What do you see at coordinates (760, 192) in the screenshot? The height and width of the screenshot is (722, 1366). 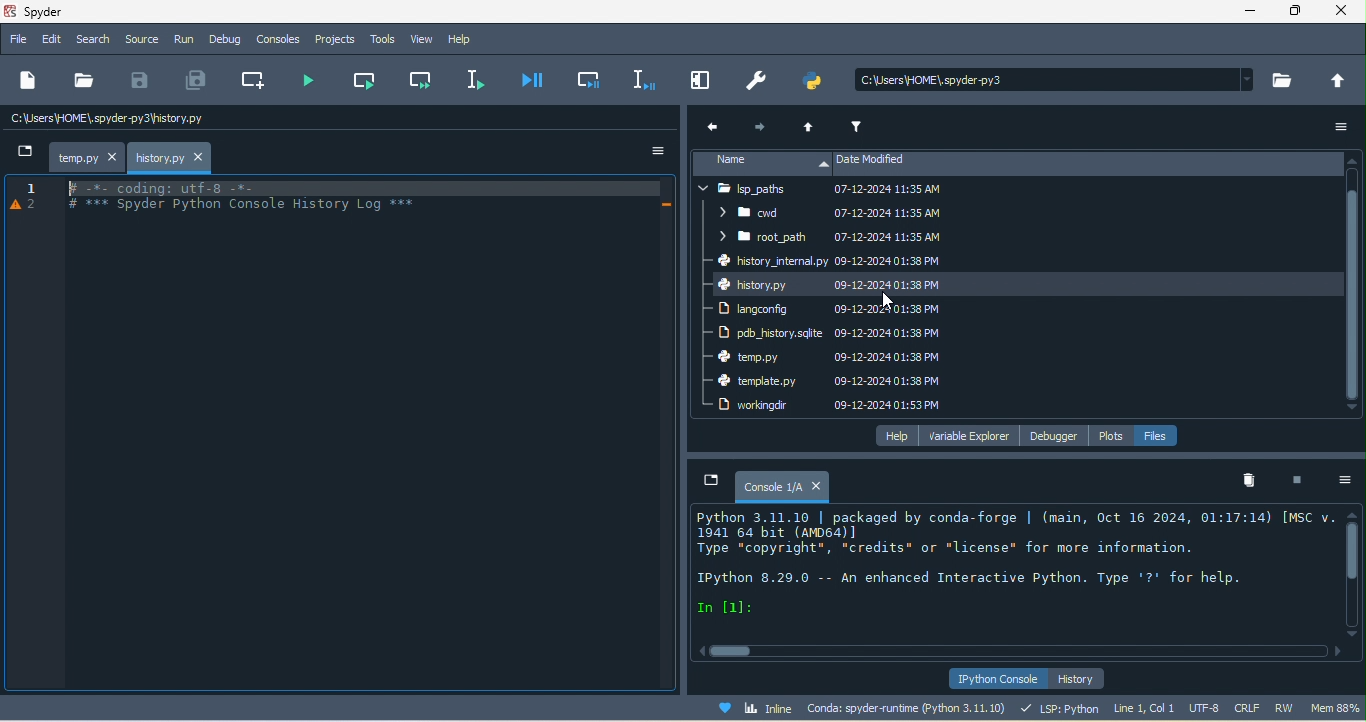 I see `lsp paths` at bounding box center [760, 192].